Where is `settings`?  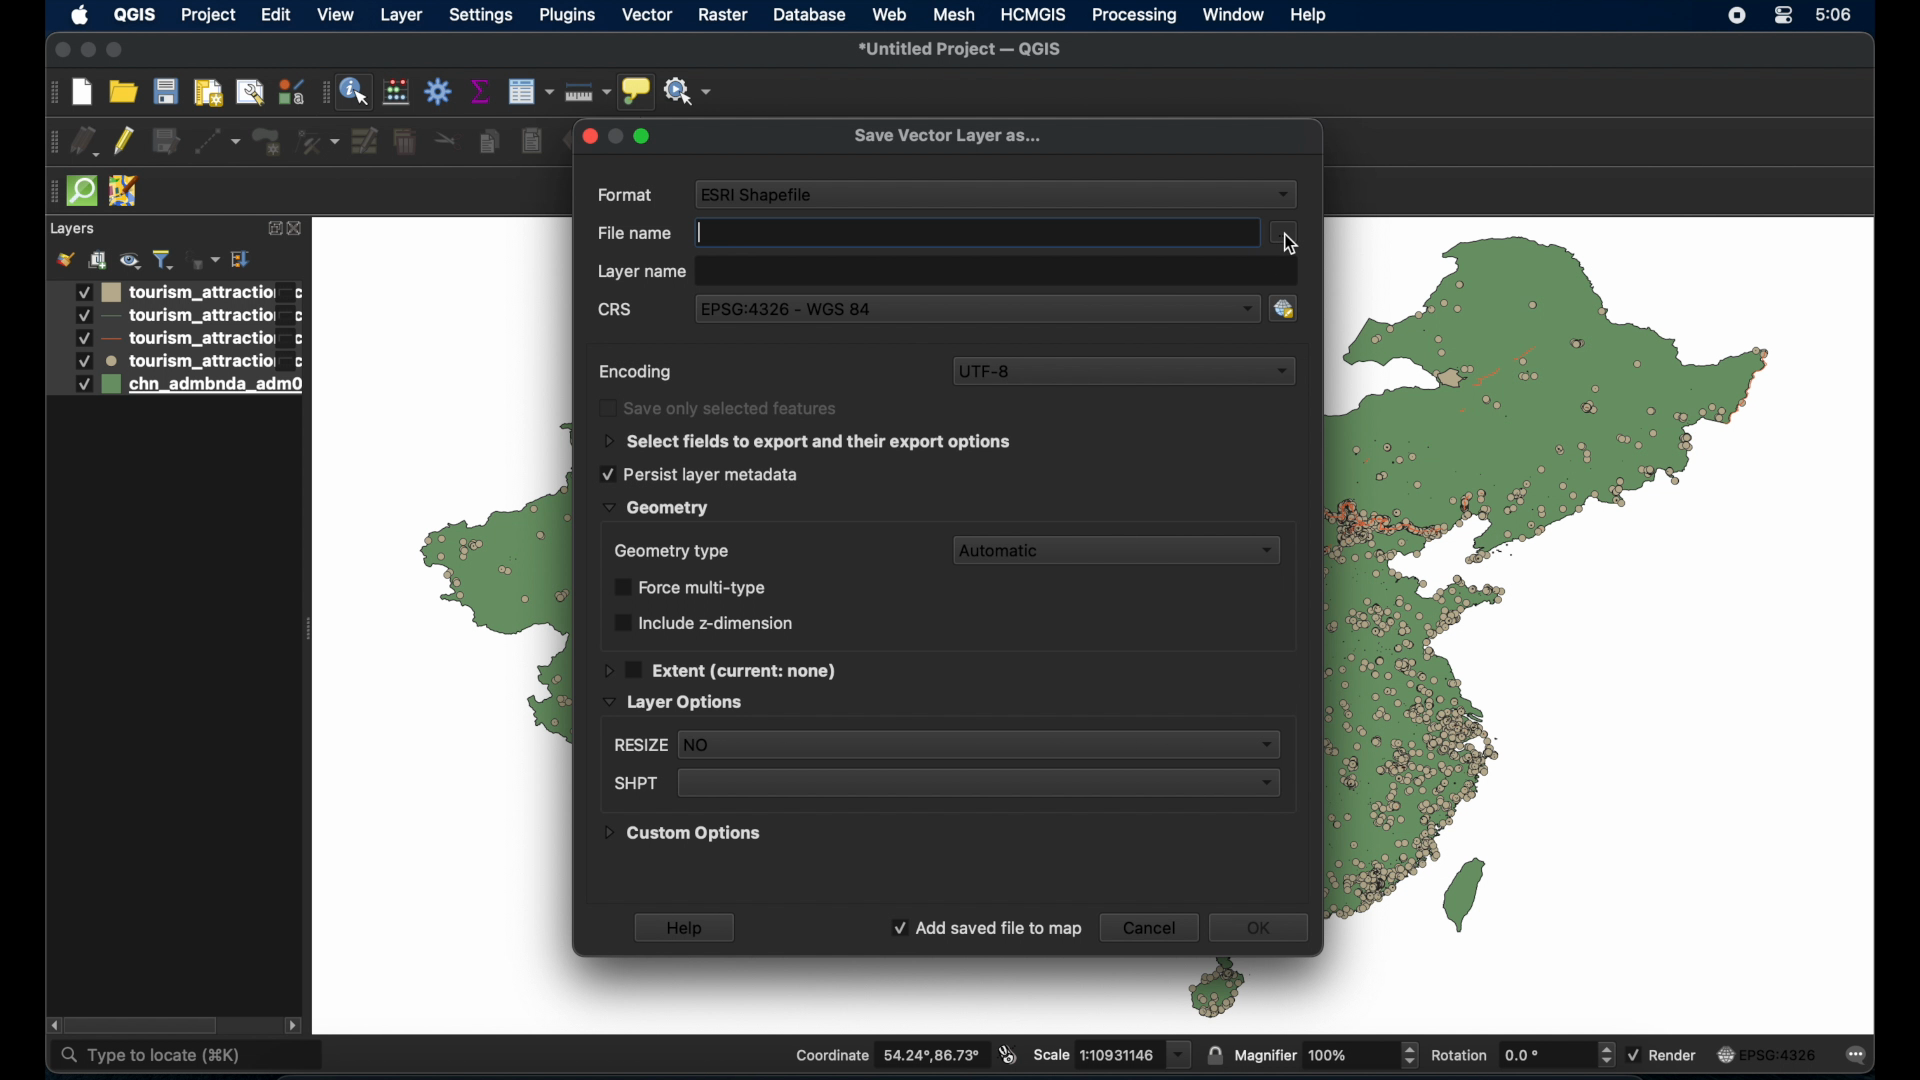 settings is located at coordinates (480, 17).